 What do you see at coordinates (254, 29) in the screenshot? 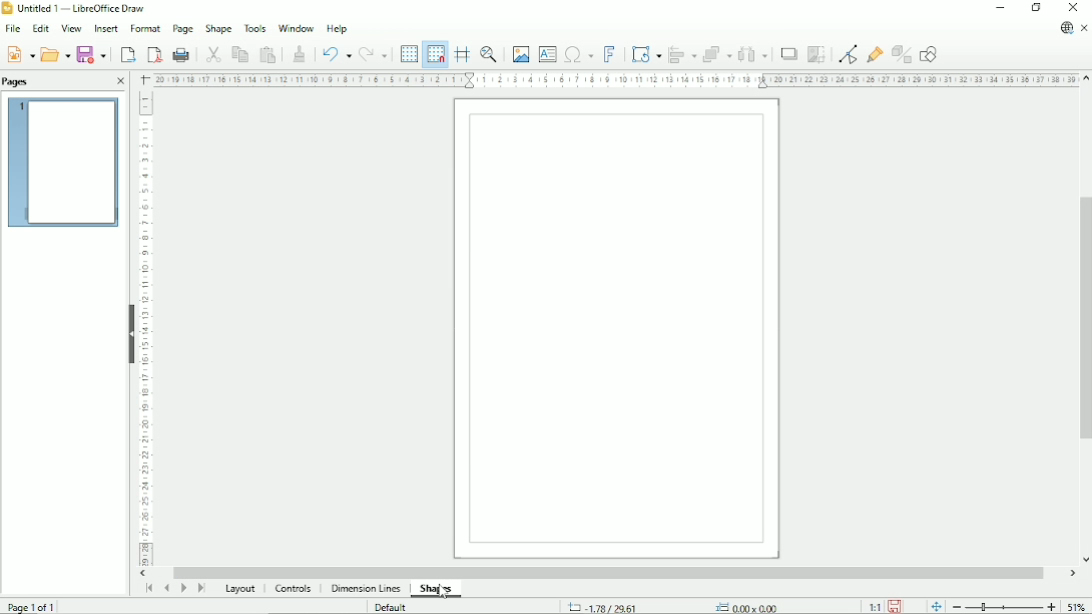
I see `Tools` at bounding box center [254, 29].